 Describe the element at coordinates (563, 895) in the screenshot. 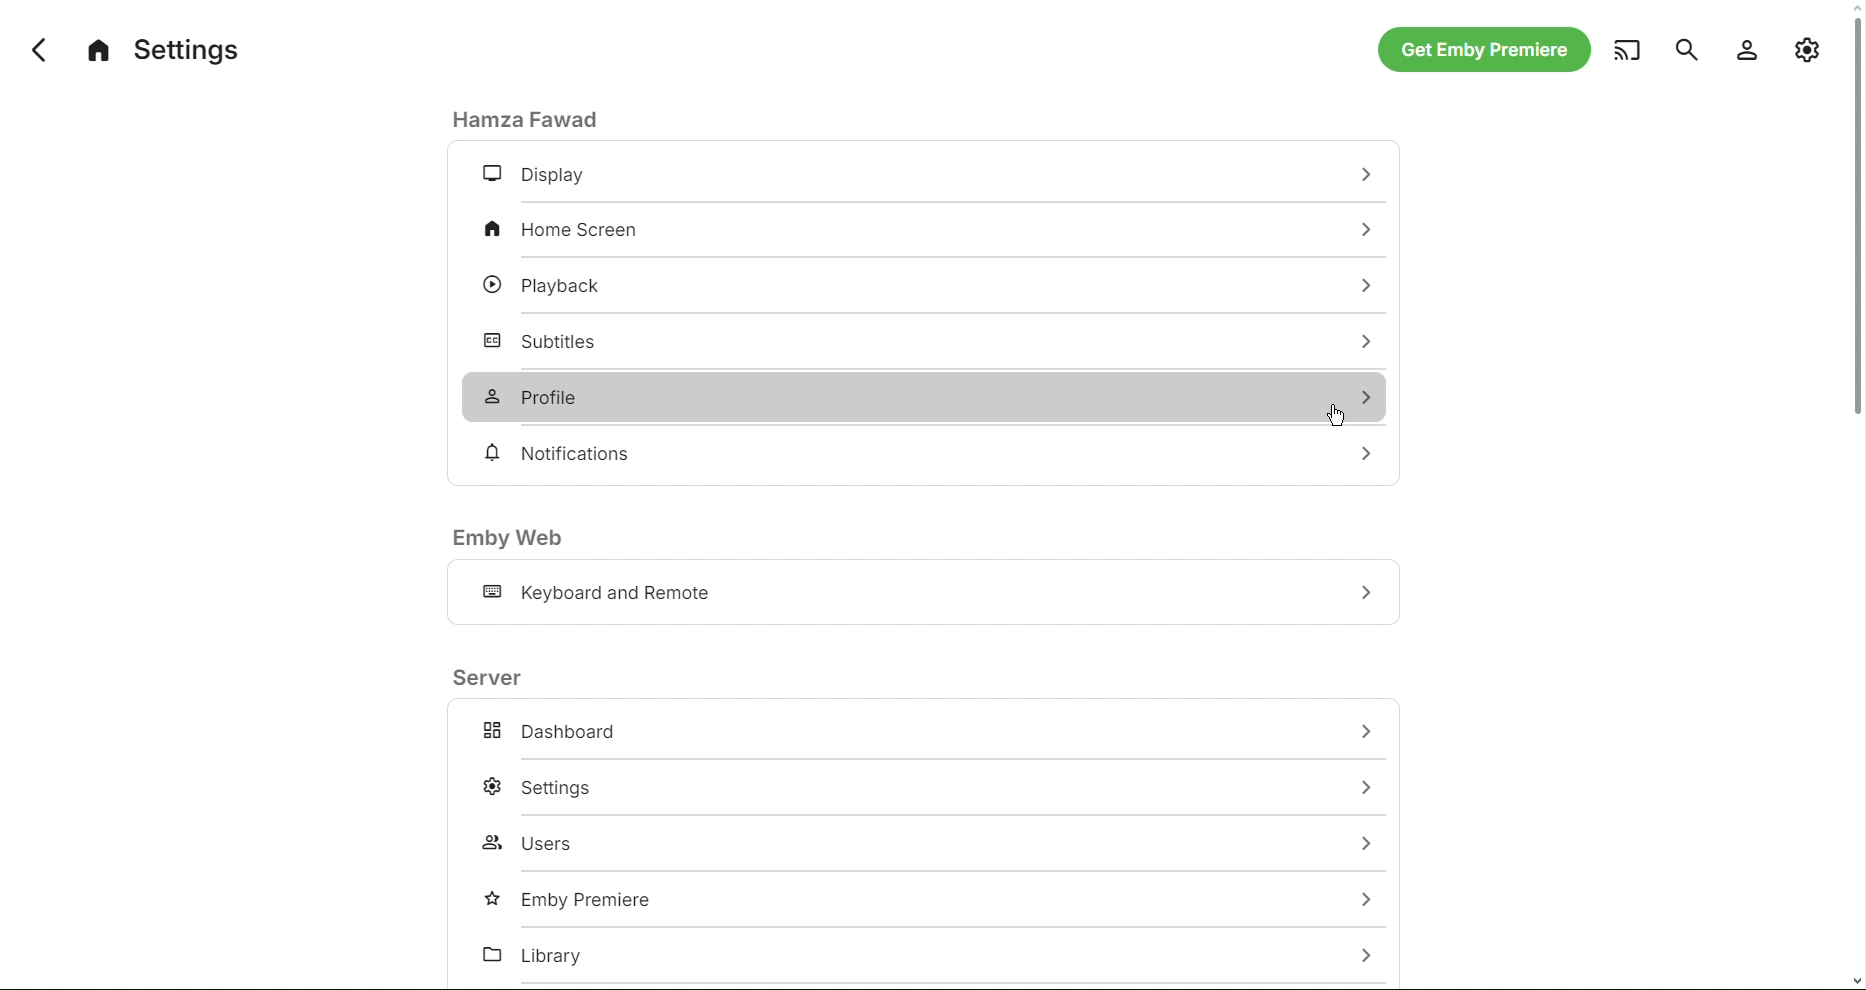

I see `Emby Premiere` at that location.